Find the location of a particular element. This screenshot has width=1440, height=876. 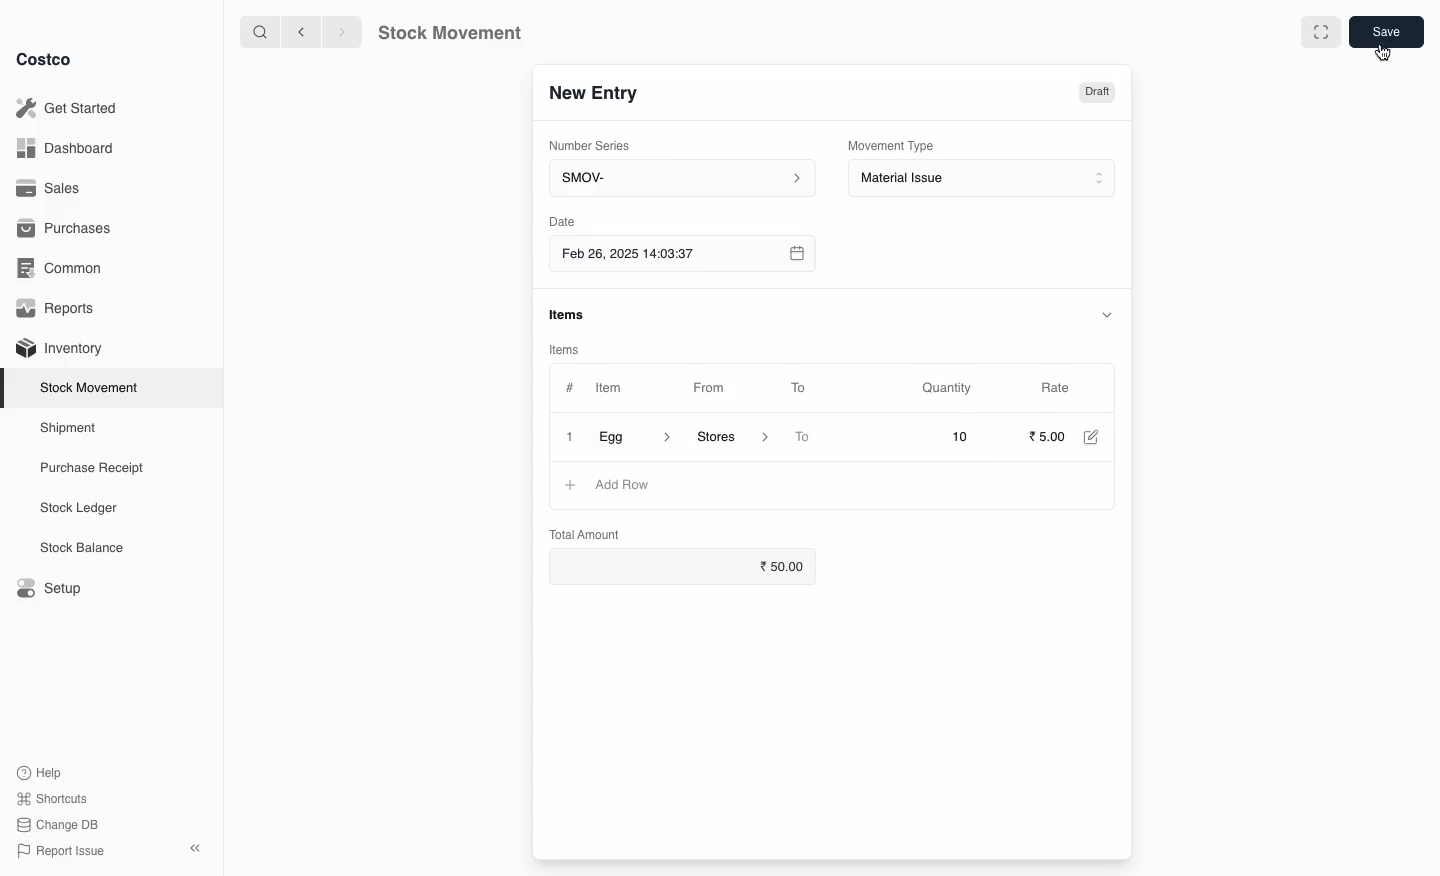

Inventory is located at coordinates (62, 349).